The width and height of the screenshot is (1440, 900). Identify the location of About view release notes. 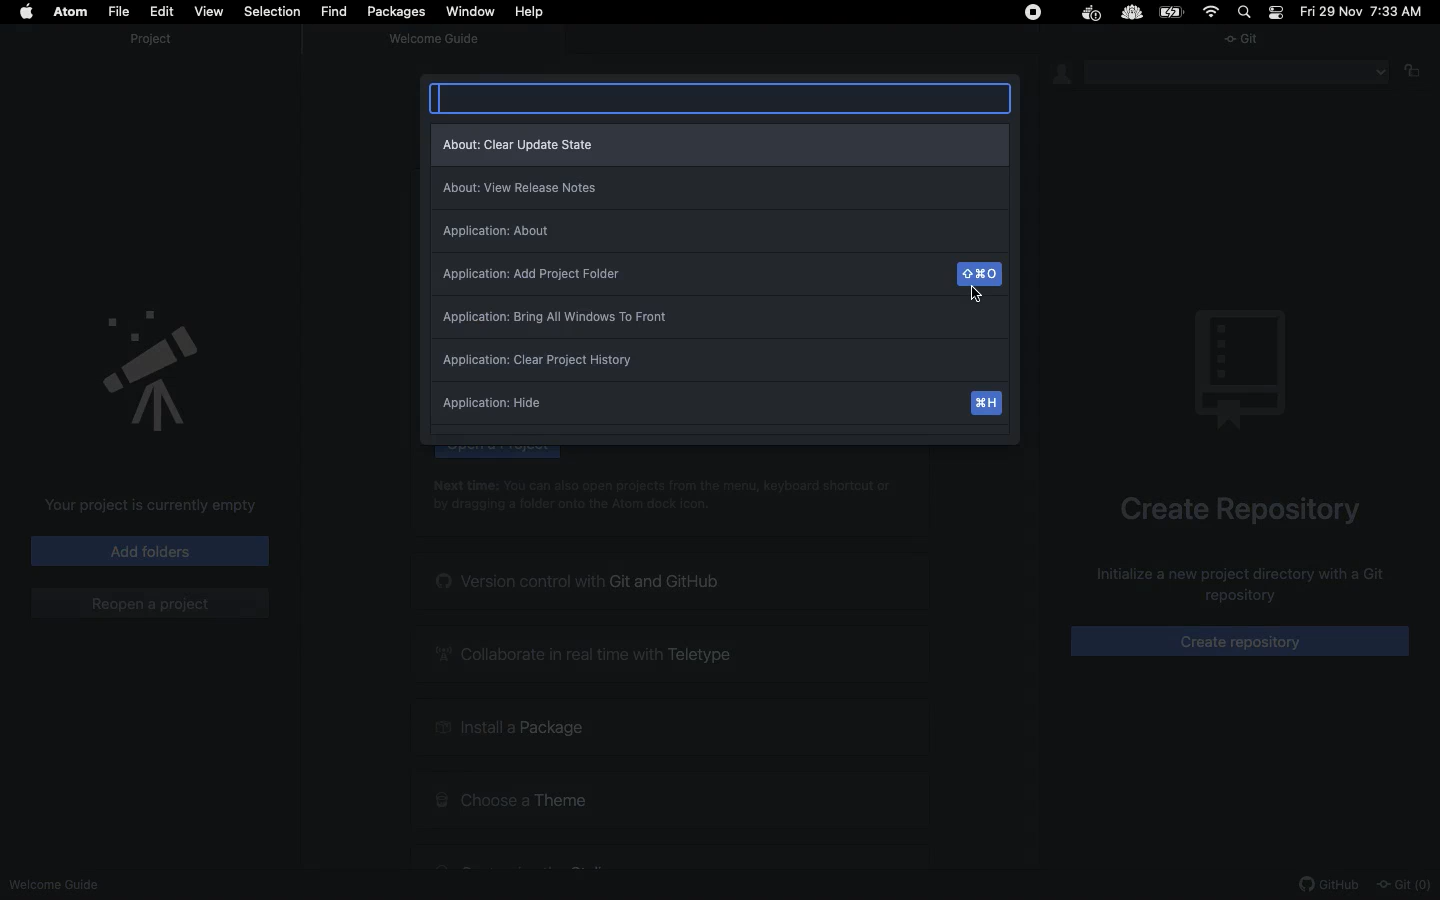
(719, 190).